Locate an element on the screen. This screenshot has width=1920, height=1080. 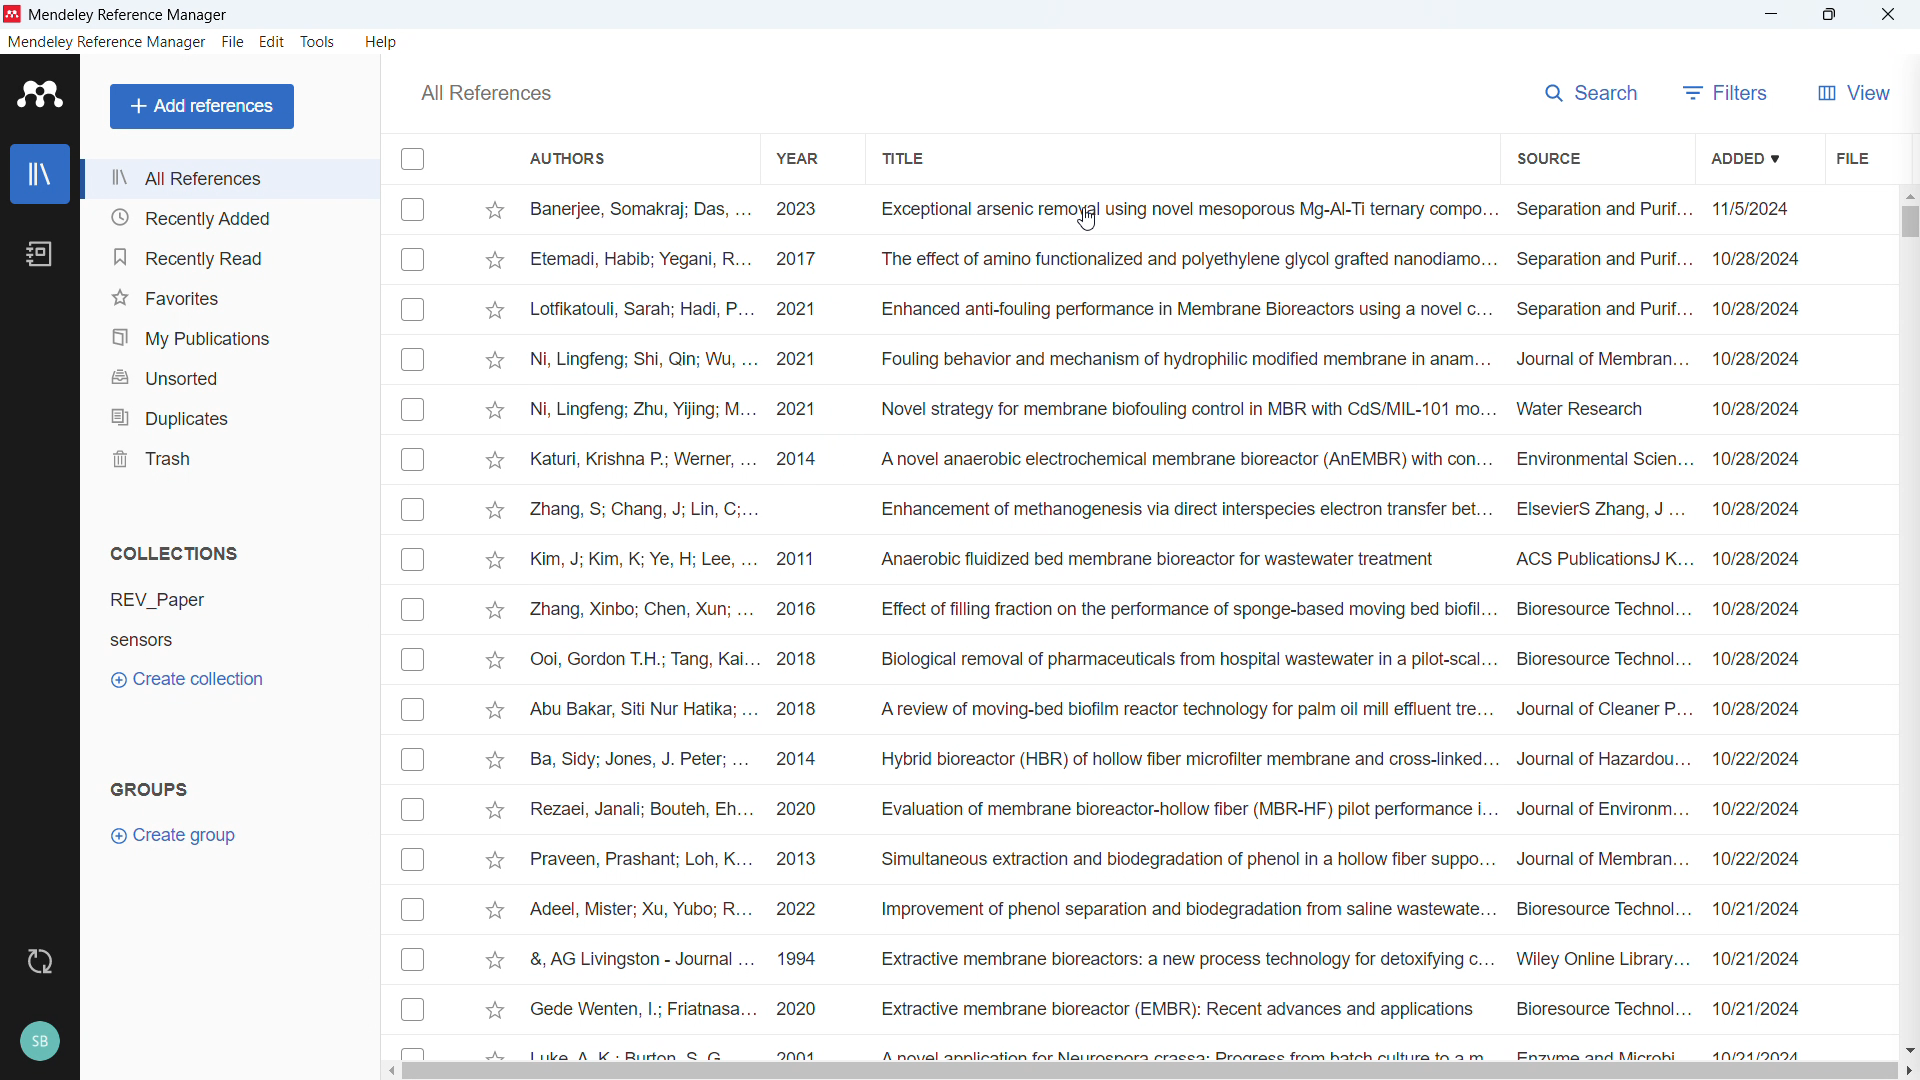
Tools  is located at coordinates (321, 42).